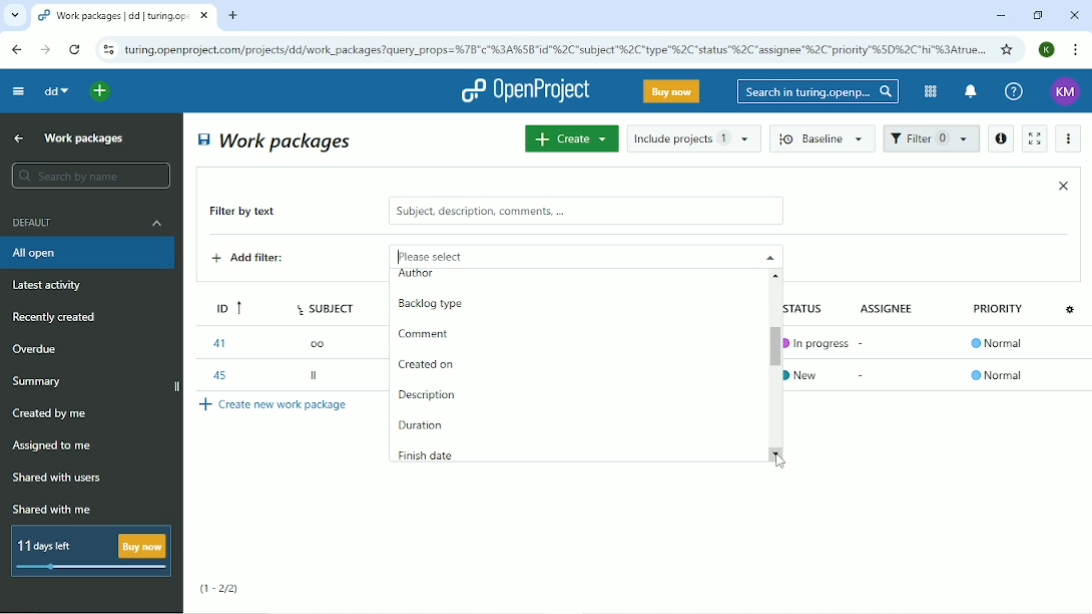 This screenshot has height=614, width=1092. I want to click on Search by name, so click(90, 176).